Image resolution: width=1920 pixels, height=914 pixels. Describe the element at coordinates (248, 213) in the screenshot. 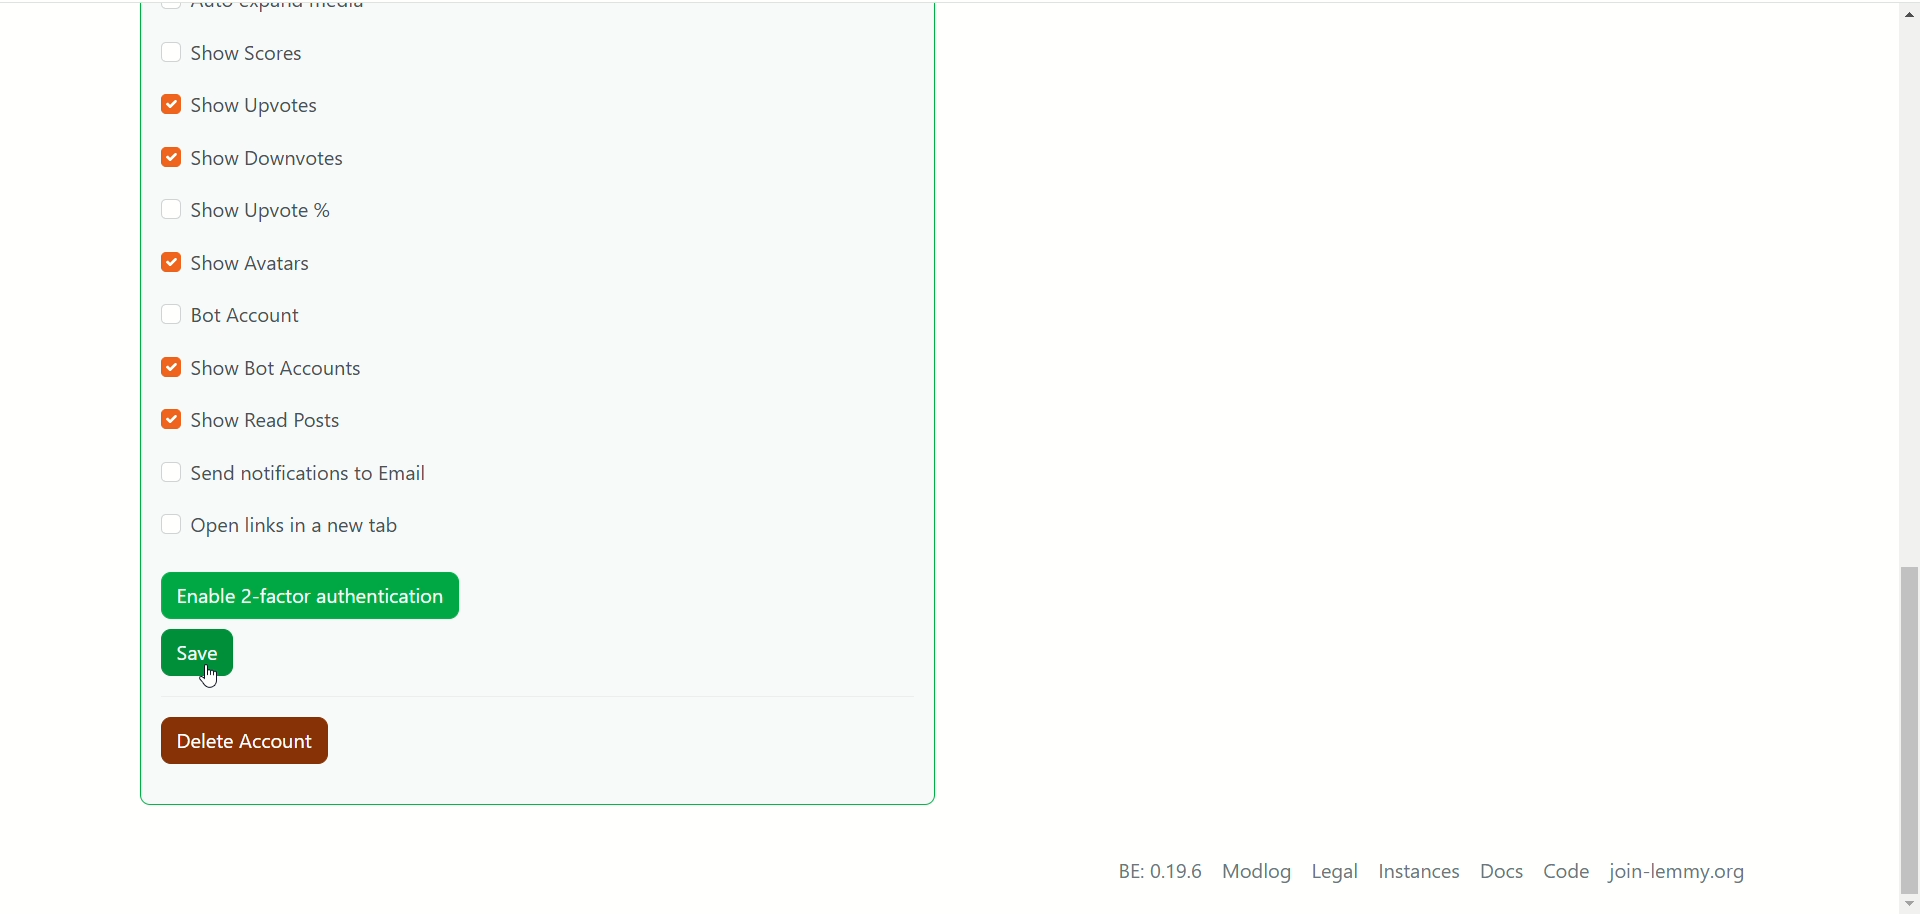

I see `show upvote` at that location.